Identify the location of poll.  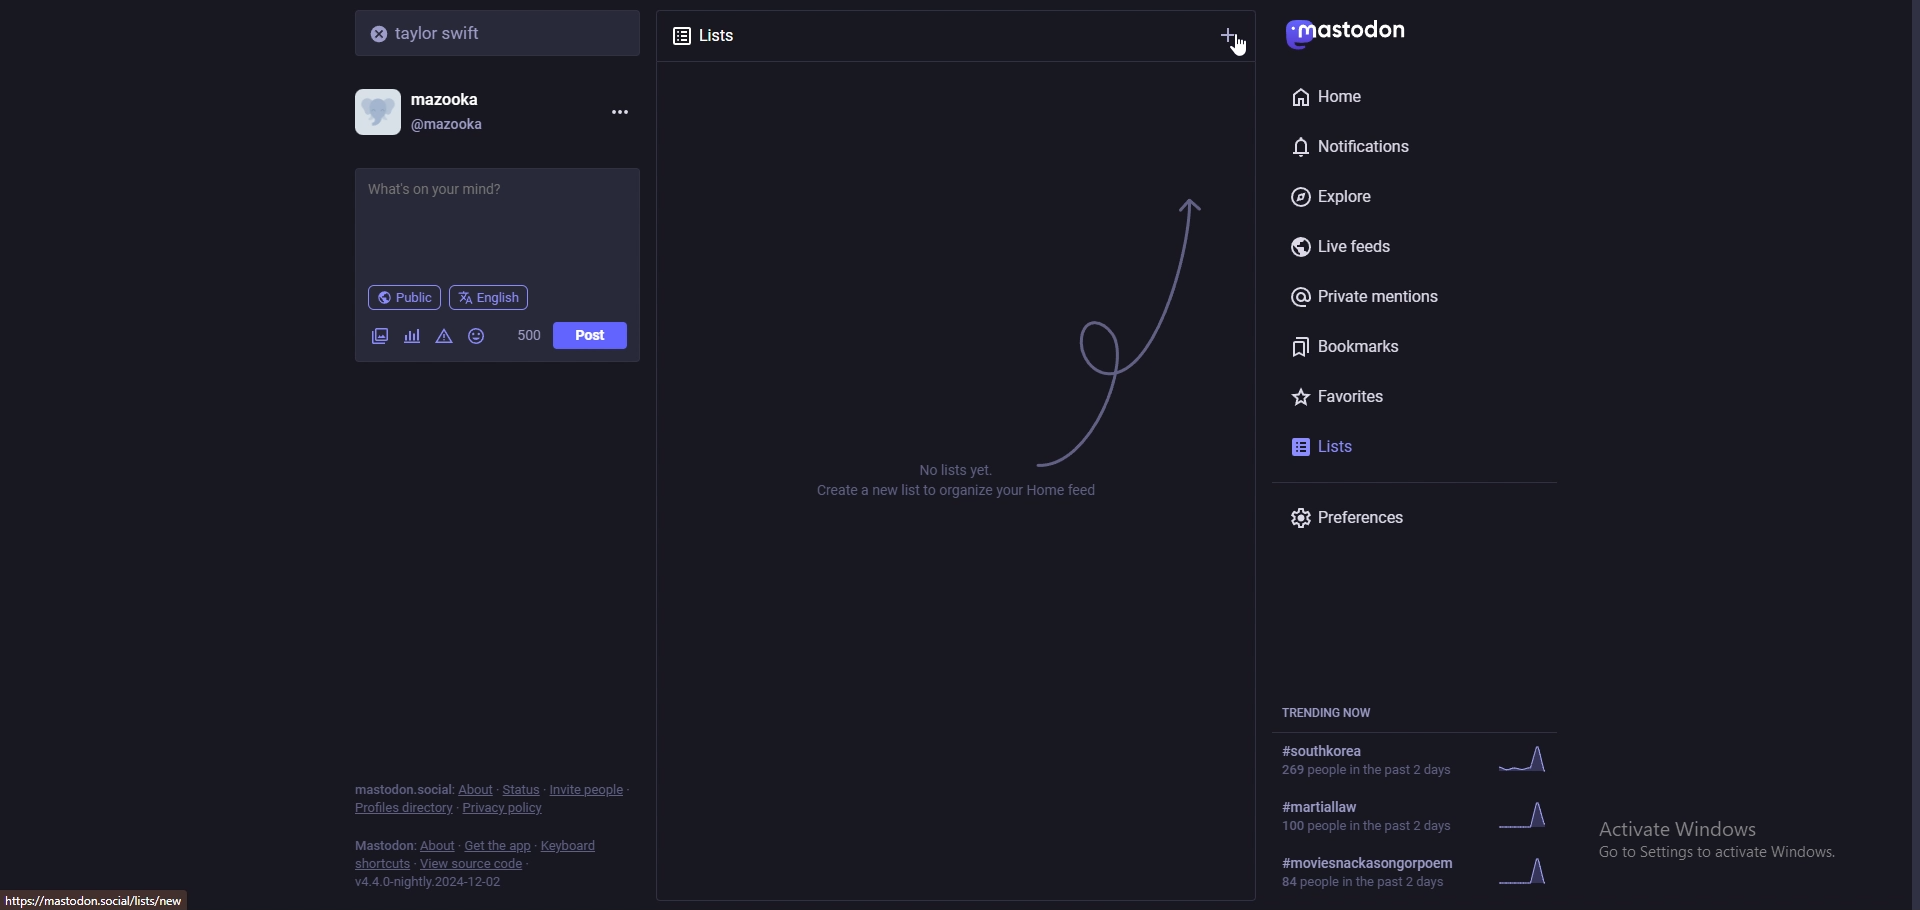
(412, 336).